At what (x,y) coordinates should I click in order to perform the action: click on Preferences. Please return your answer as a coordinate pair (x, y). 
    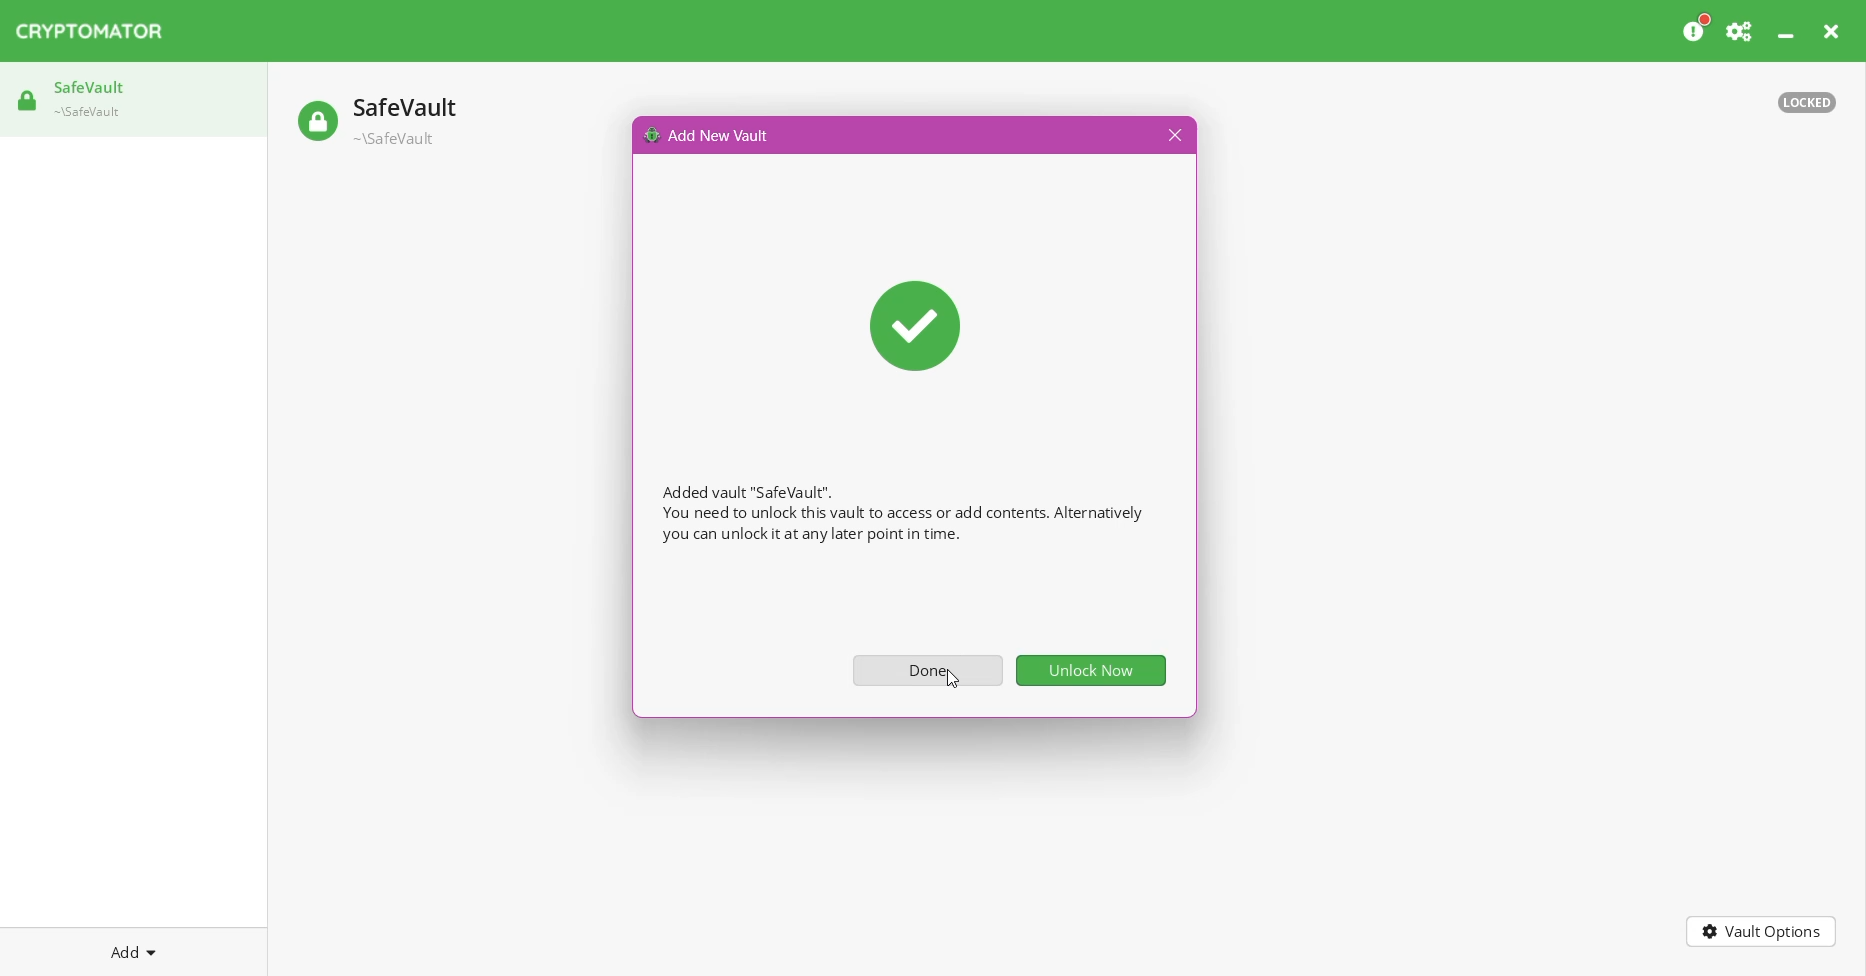
    Looking at the image, I should click on (1741, 31).